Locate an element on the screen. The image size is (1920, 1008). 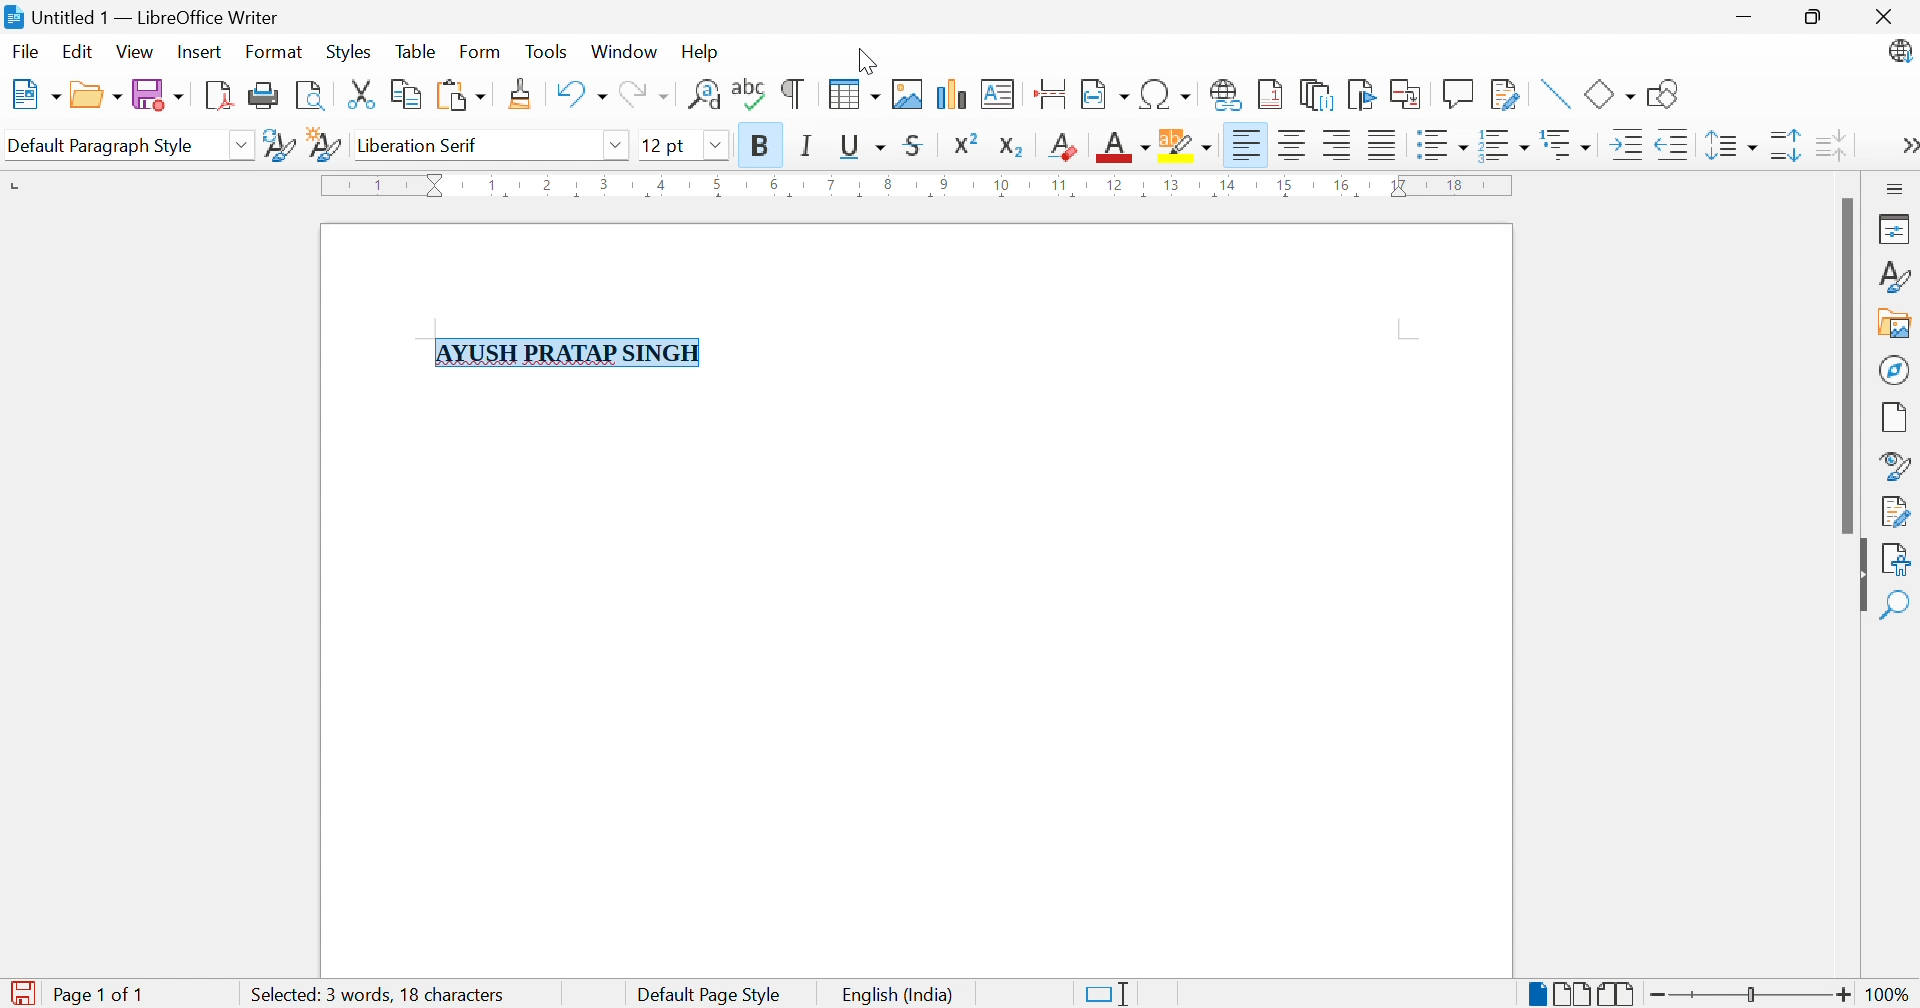
Insert Bookmark is located at coordinates (1359, 94).